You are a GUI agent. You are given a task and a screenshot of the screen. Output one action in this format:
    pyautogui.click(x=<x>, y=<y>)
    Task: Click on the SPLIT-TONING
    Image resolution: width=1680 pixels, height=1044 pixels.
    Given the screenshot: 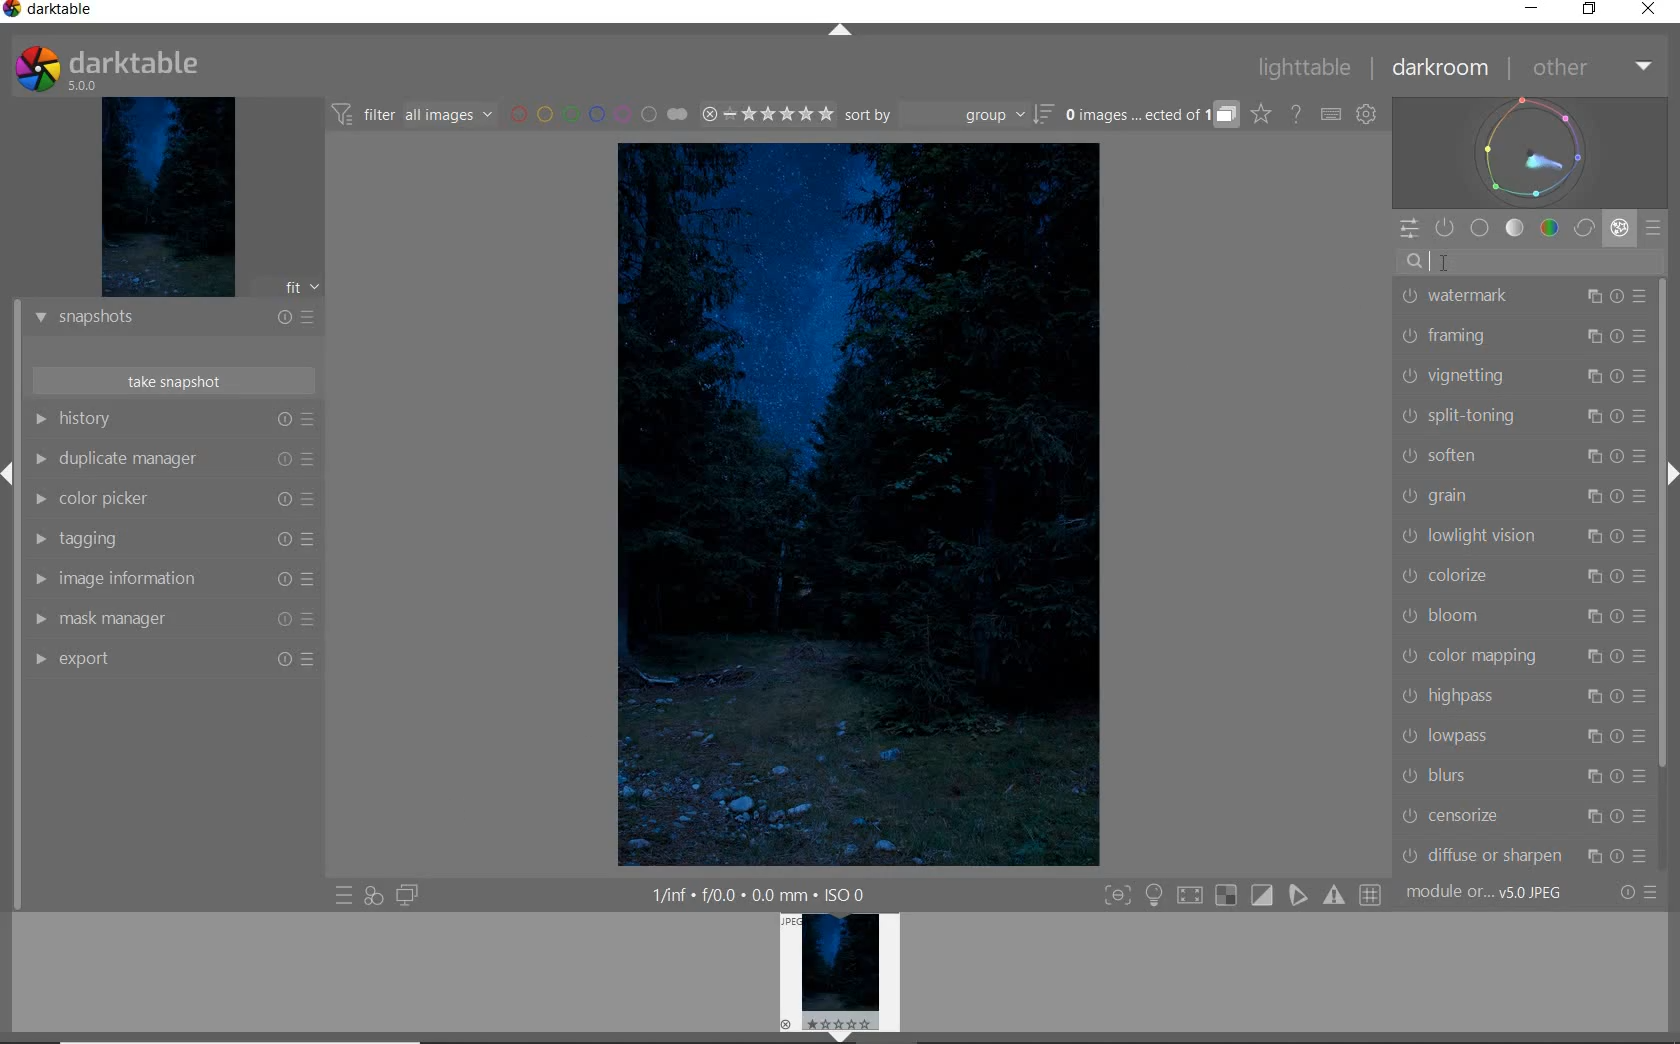 What is the action you would take?
    pyautogui.click(x=1521, y=417)
    